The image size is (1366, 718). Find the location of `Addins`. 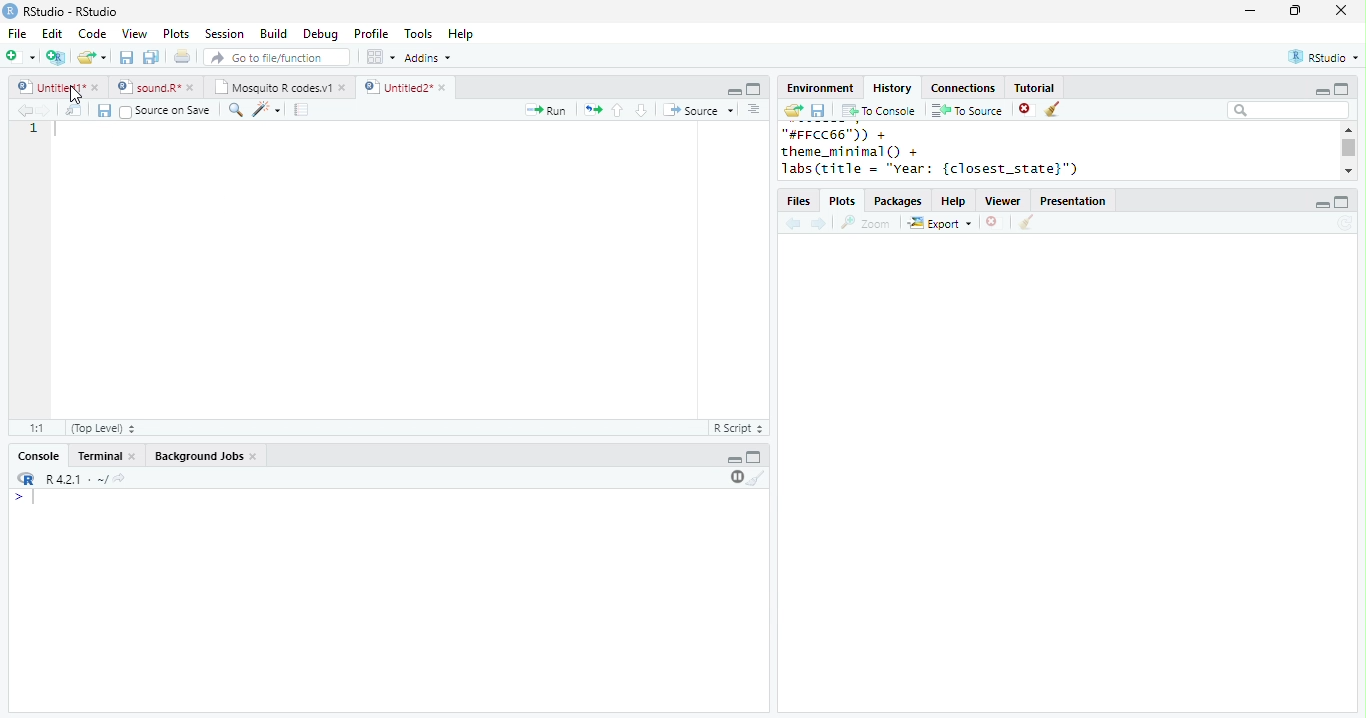

Addins is located at coordinates (428, 58).